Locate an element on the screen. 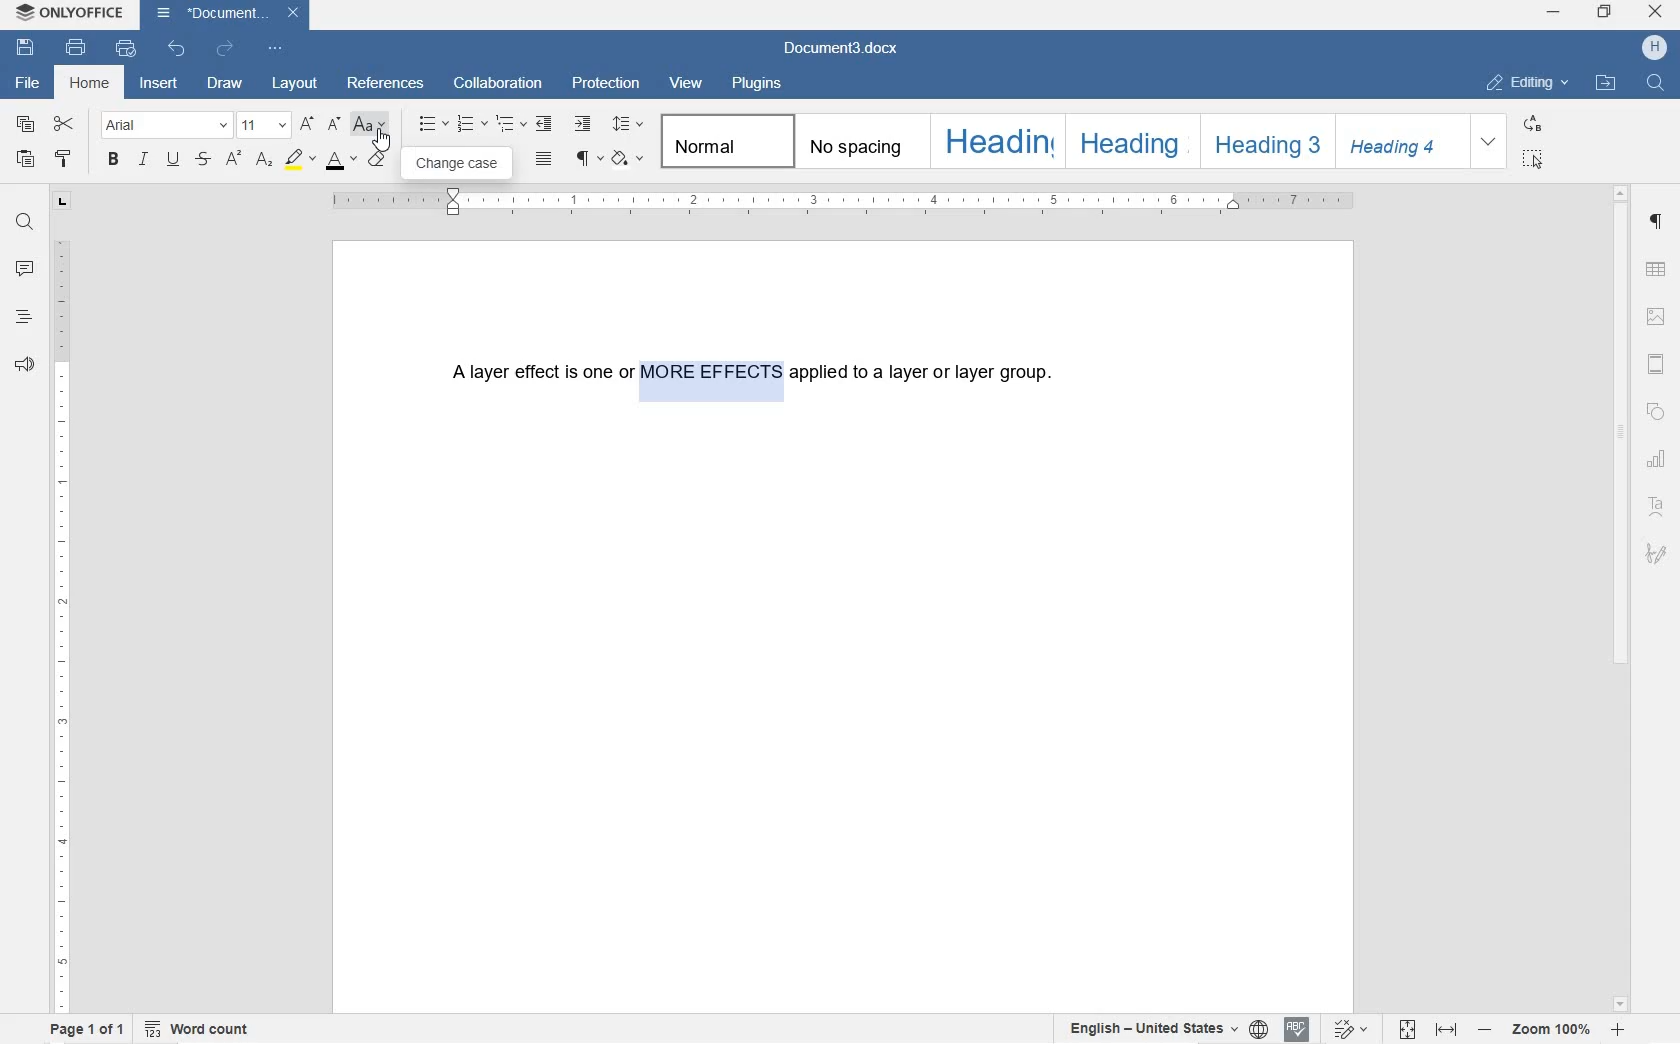 The width and height of the screenshot is (1680, 1044). FONT COLOR is located at coordinates (339, 161).